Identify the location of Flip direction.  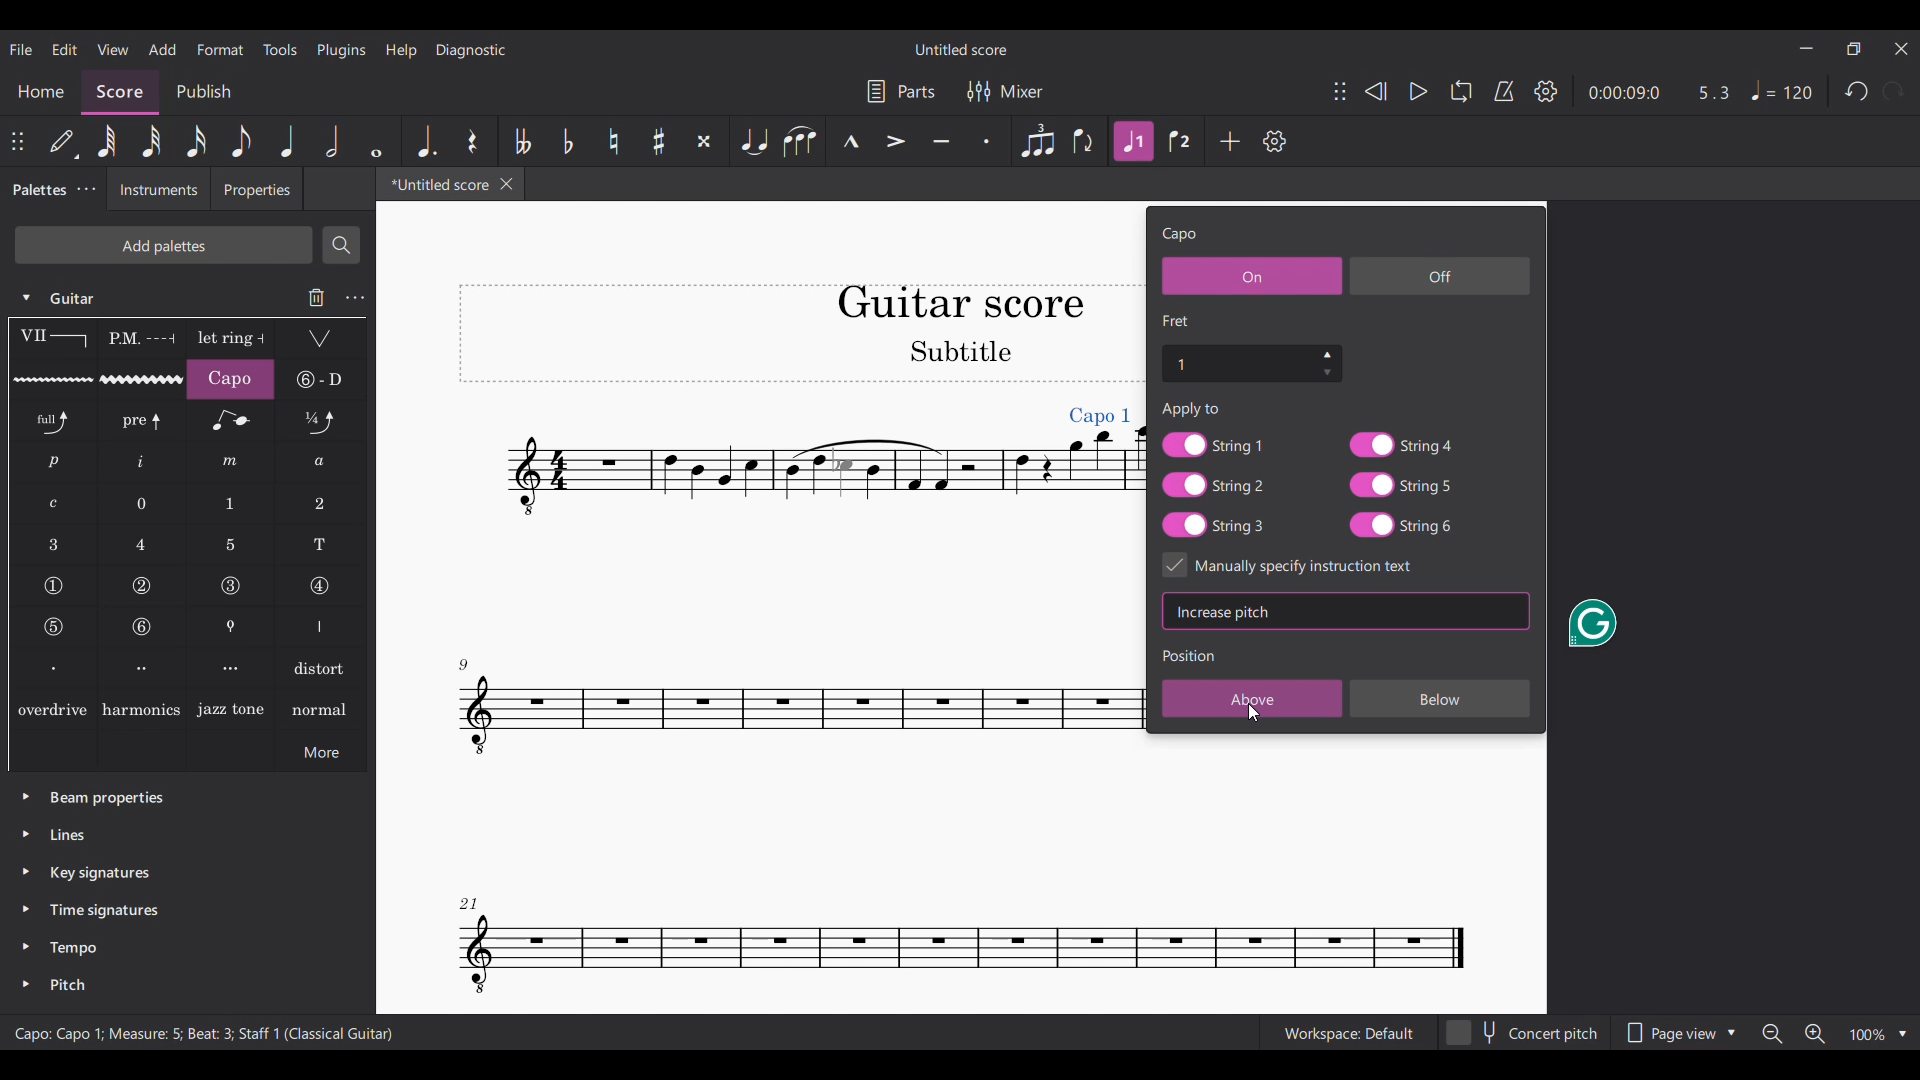
(1085, 141).